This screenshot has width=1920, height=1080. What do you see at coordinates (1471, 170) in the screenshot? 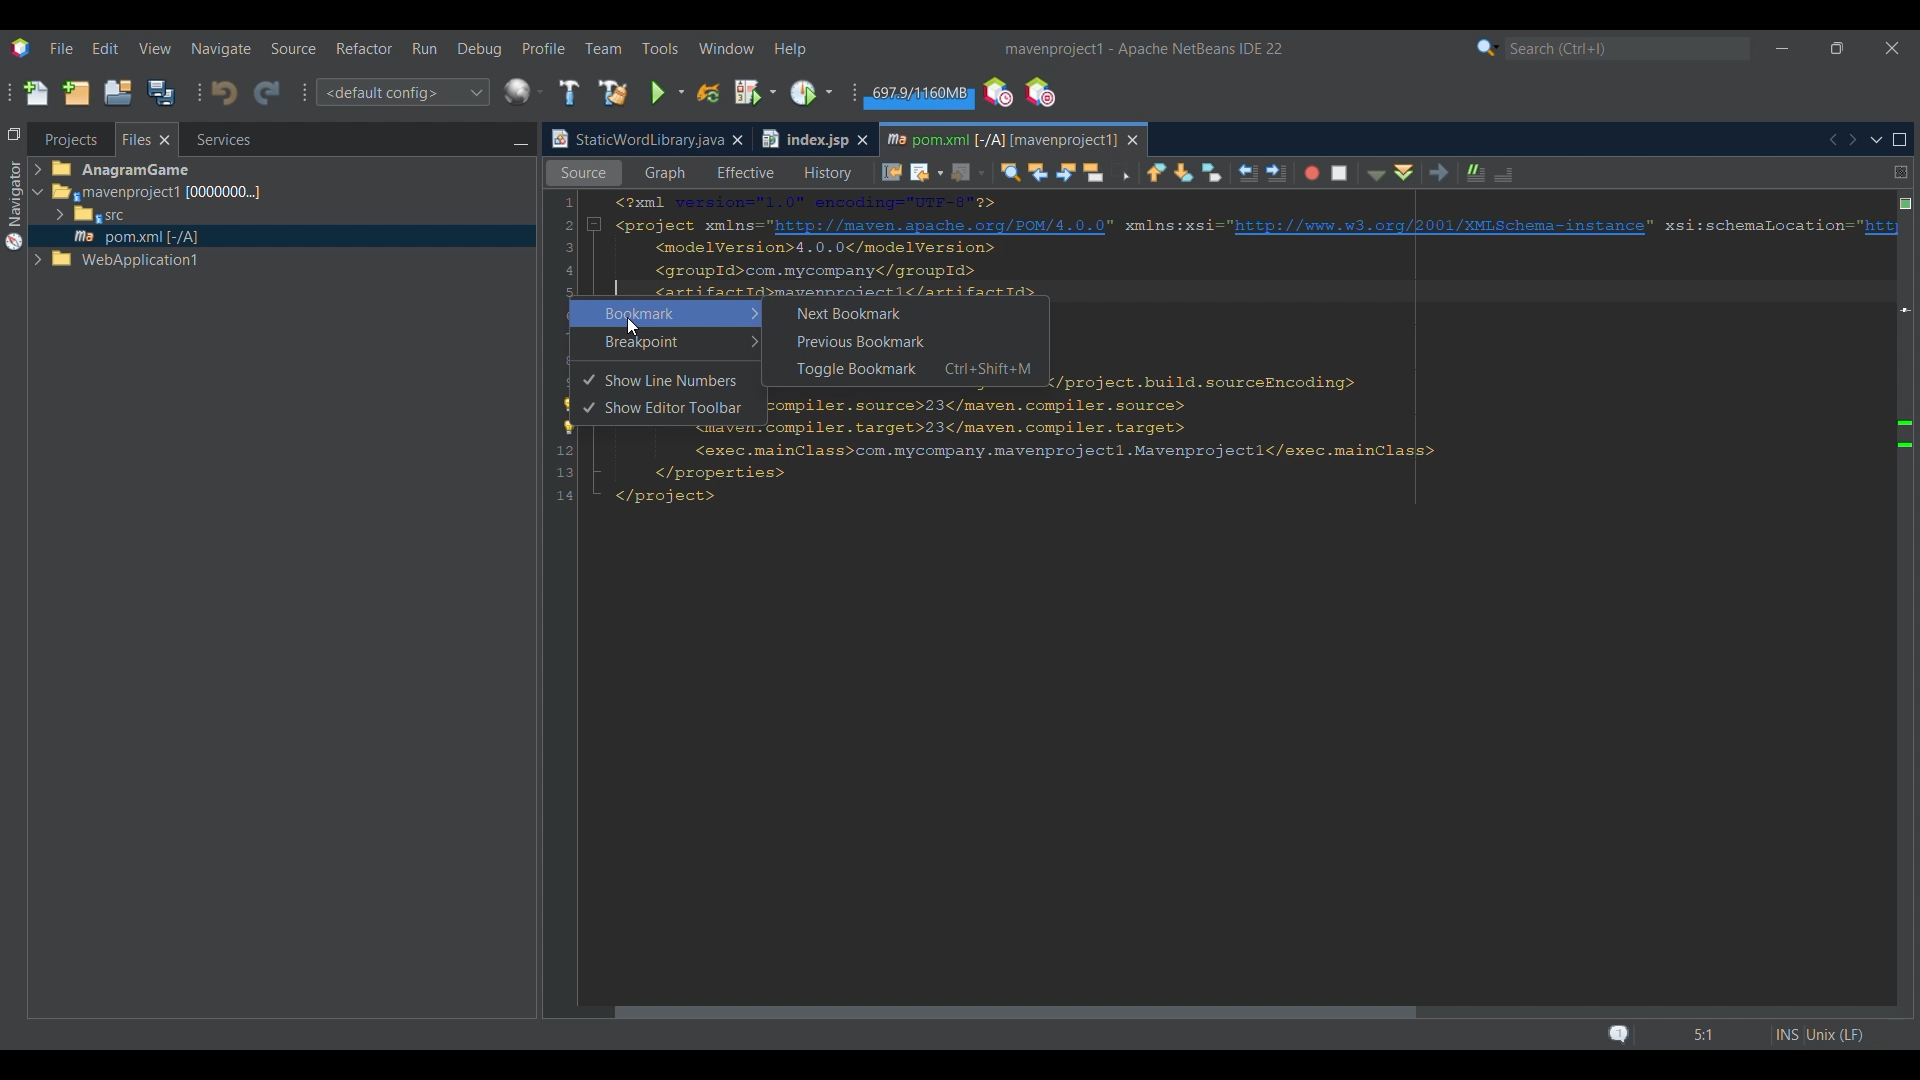
I see `Comment` at bounding box center [1471, 170].